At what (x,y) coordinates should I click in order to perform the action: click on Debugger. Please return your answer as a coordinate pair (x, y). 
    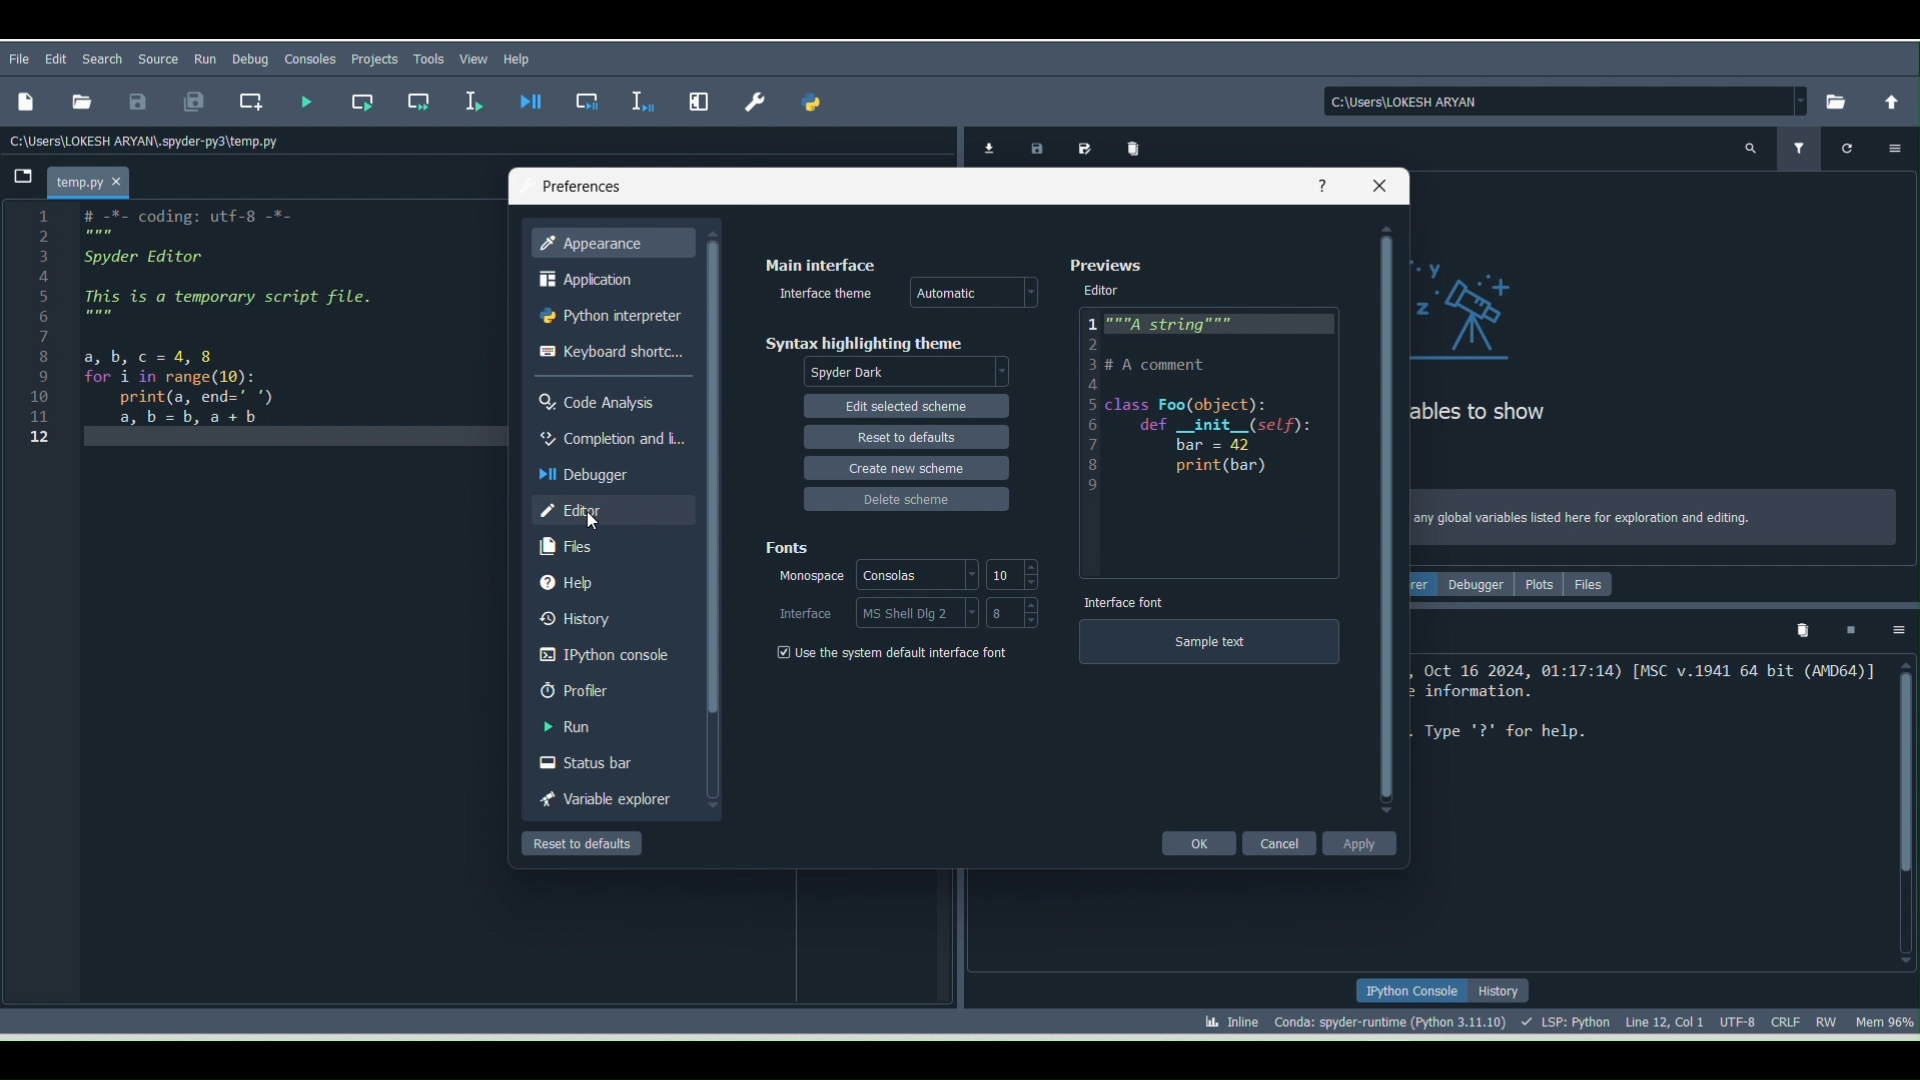
    Looking at the image, I should click on (1478, 584).